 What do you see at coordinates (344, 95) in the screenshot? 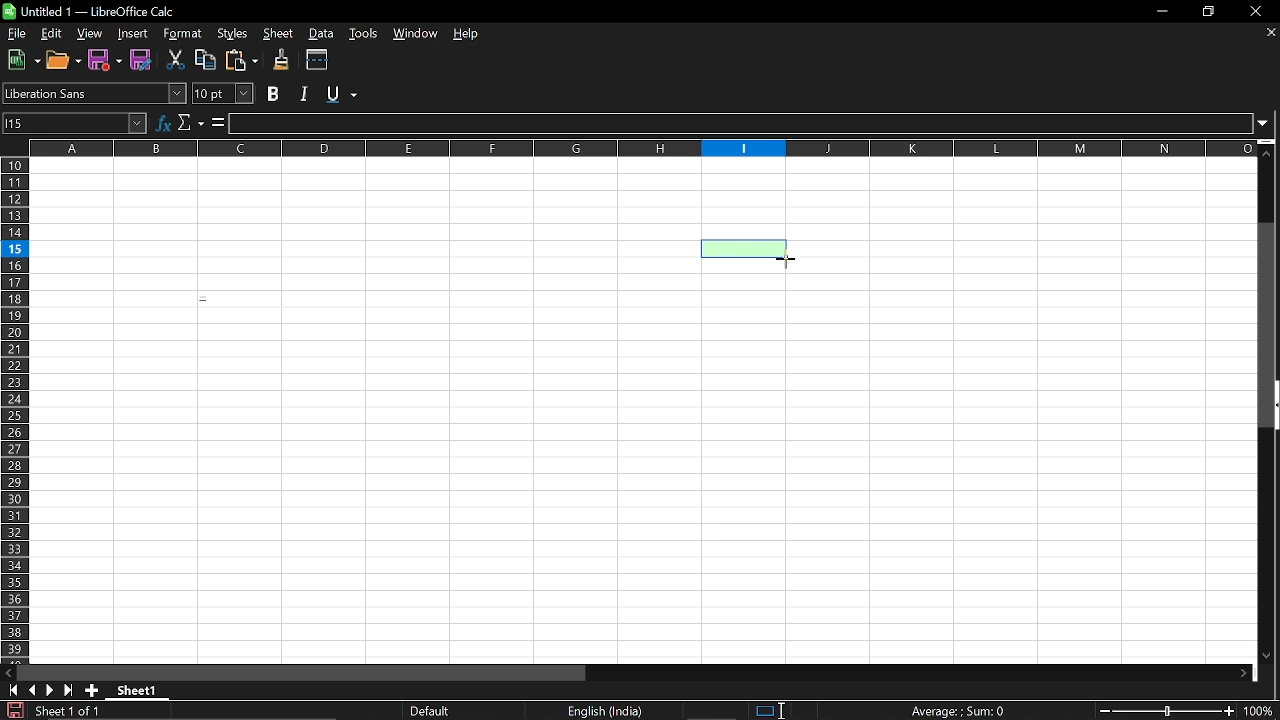
I see `Underline` at bounding box center [344, 95].